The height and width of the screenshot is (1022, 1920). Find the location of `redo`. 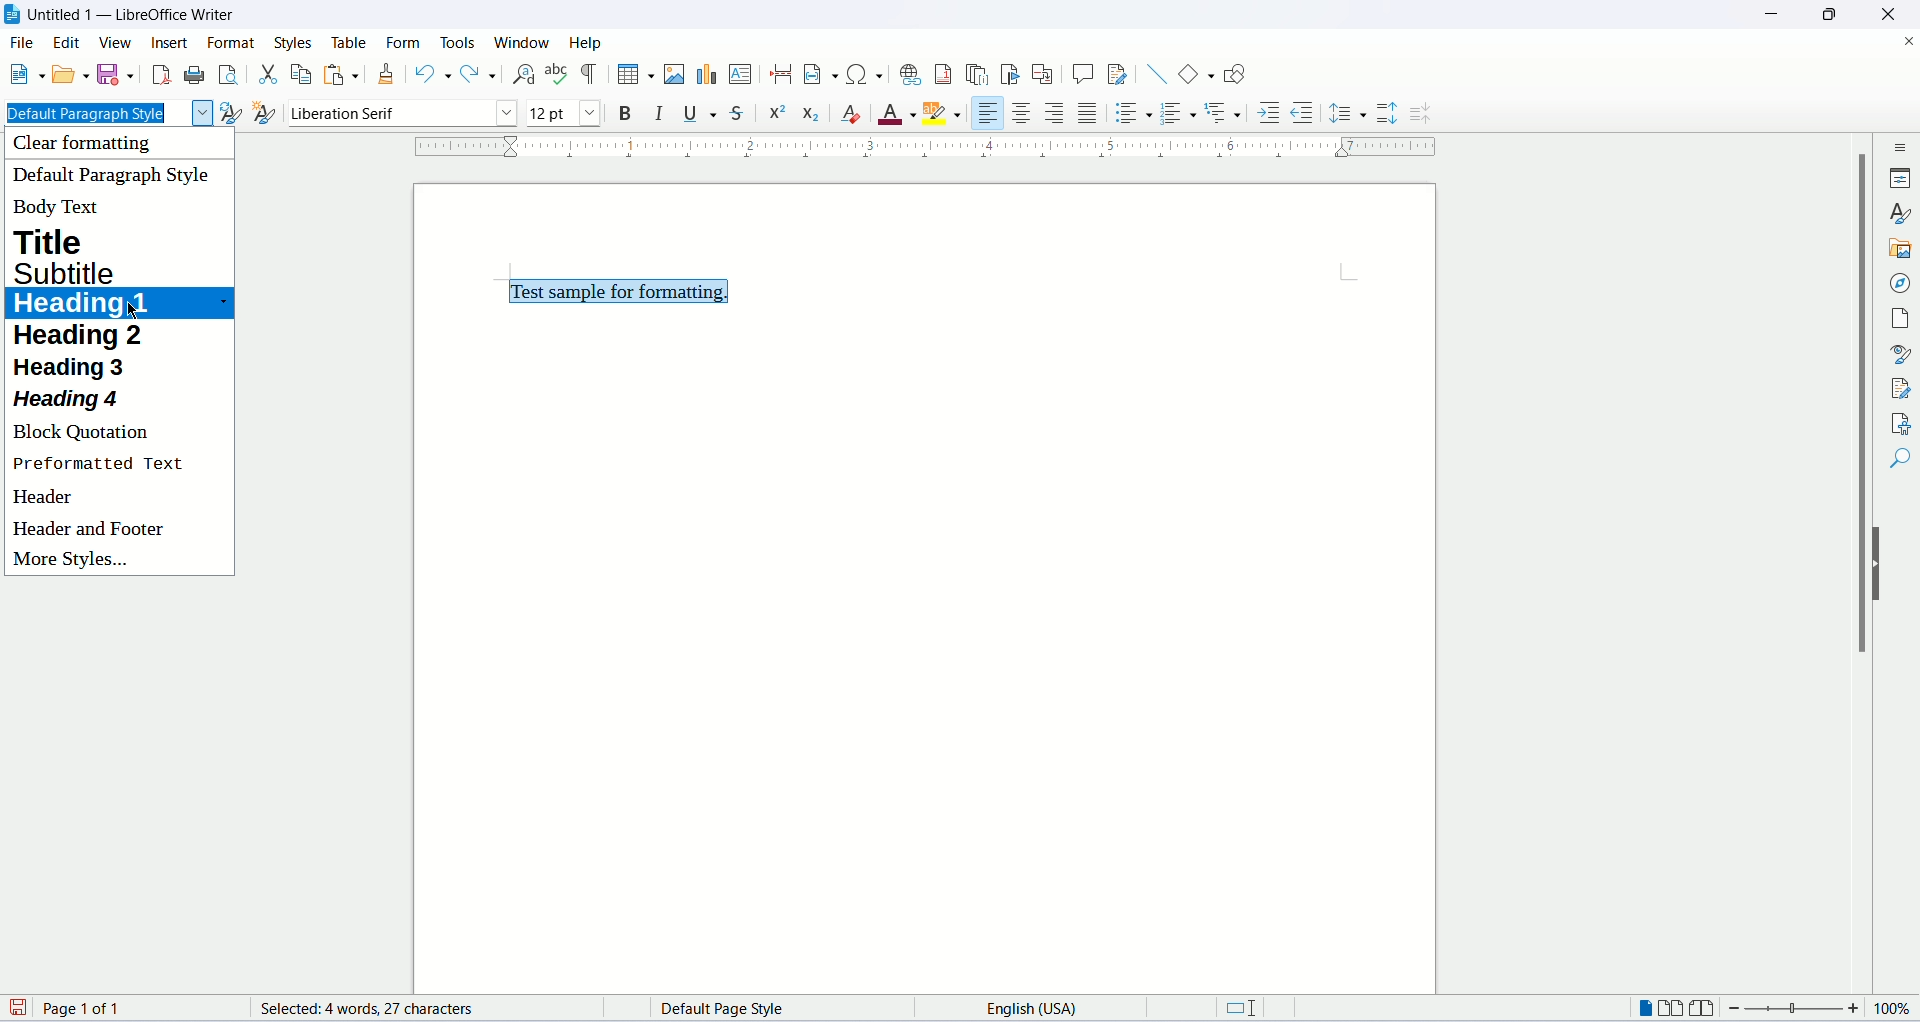

redo is located at coordinates (478, 76).